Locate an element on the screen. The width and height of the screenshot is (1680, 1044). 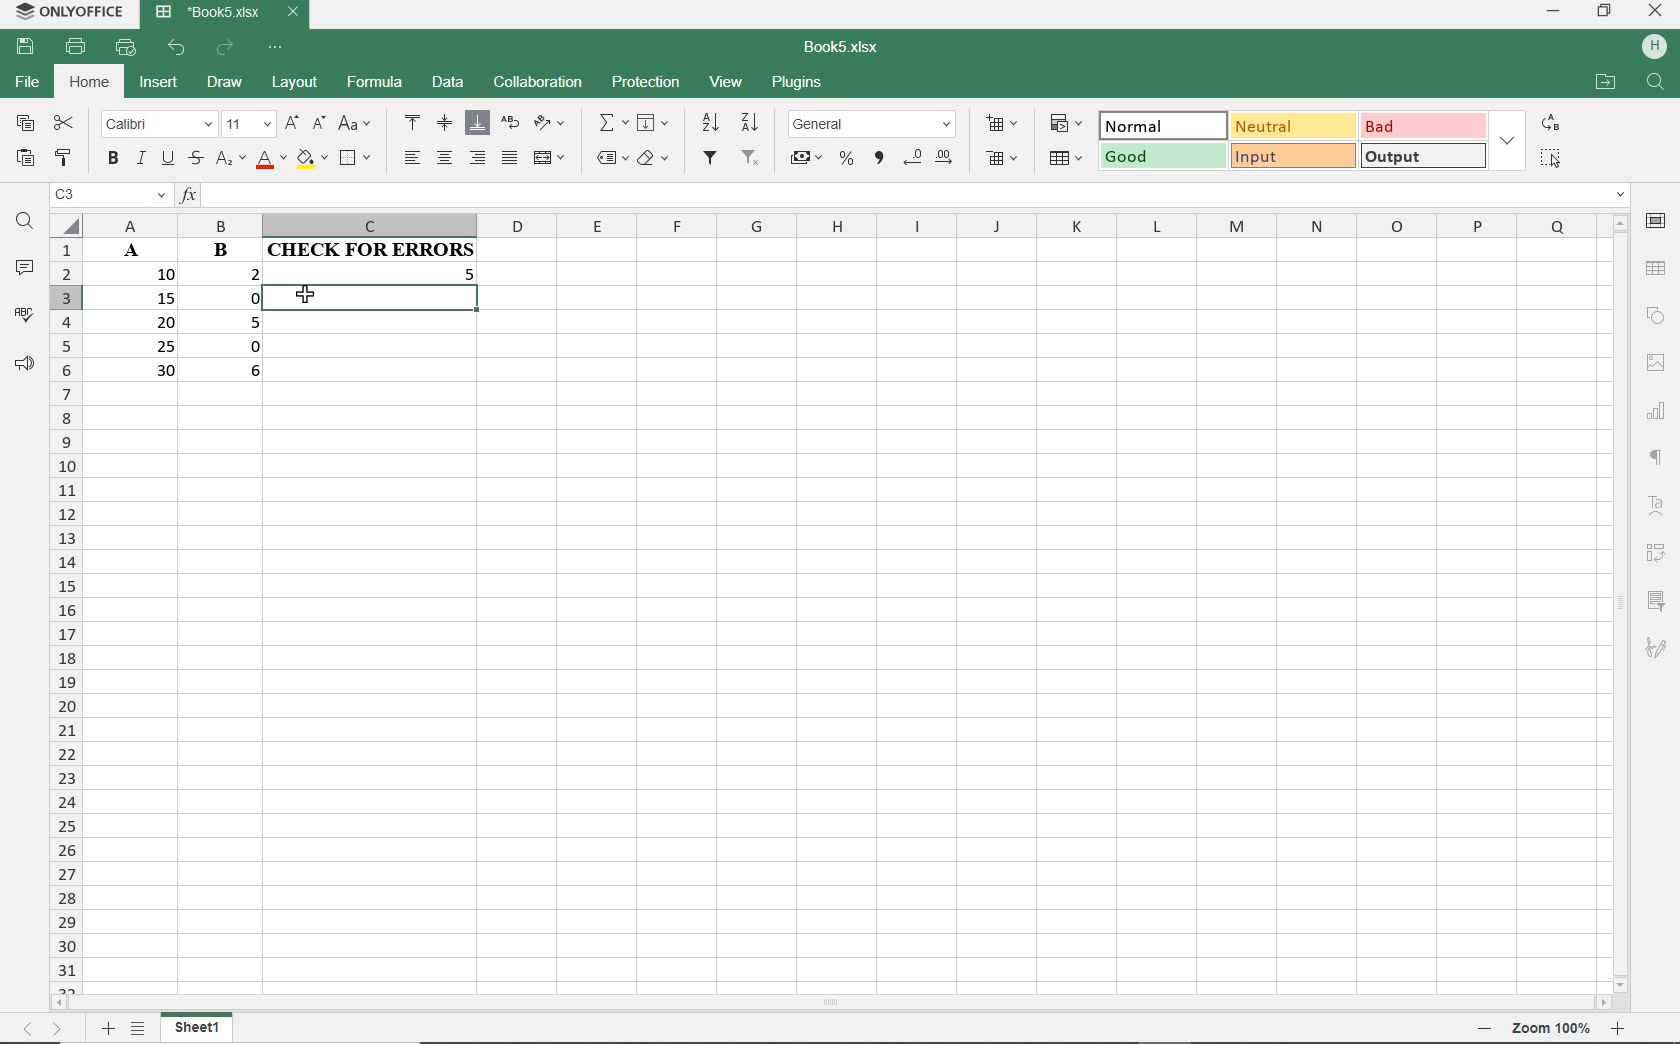
CHANGE DECIMAL is located at coordinates (931, 160).